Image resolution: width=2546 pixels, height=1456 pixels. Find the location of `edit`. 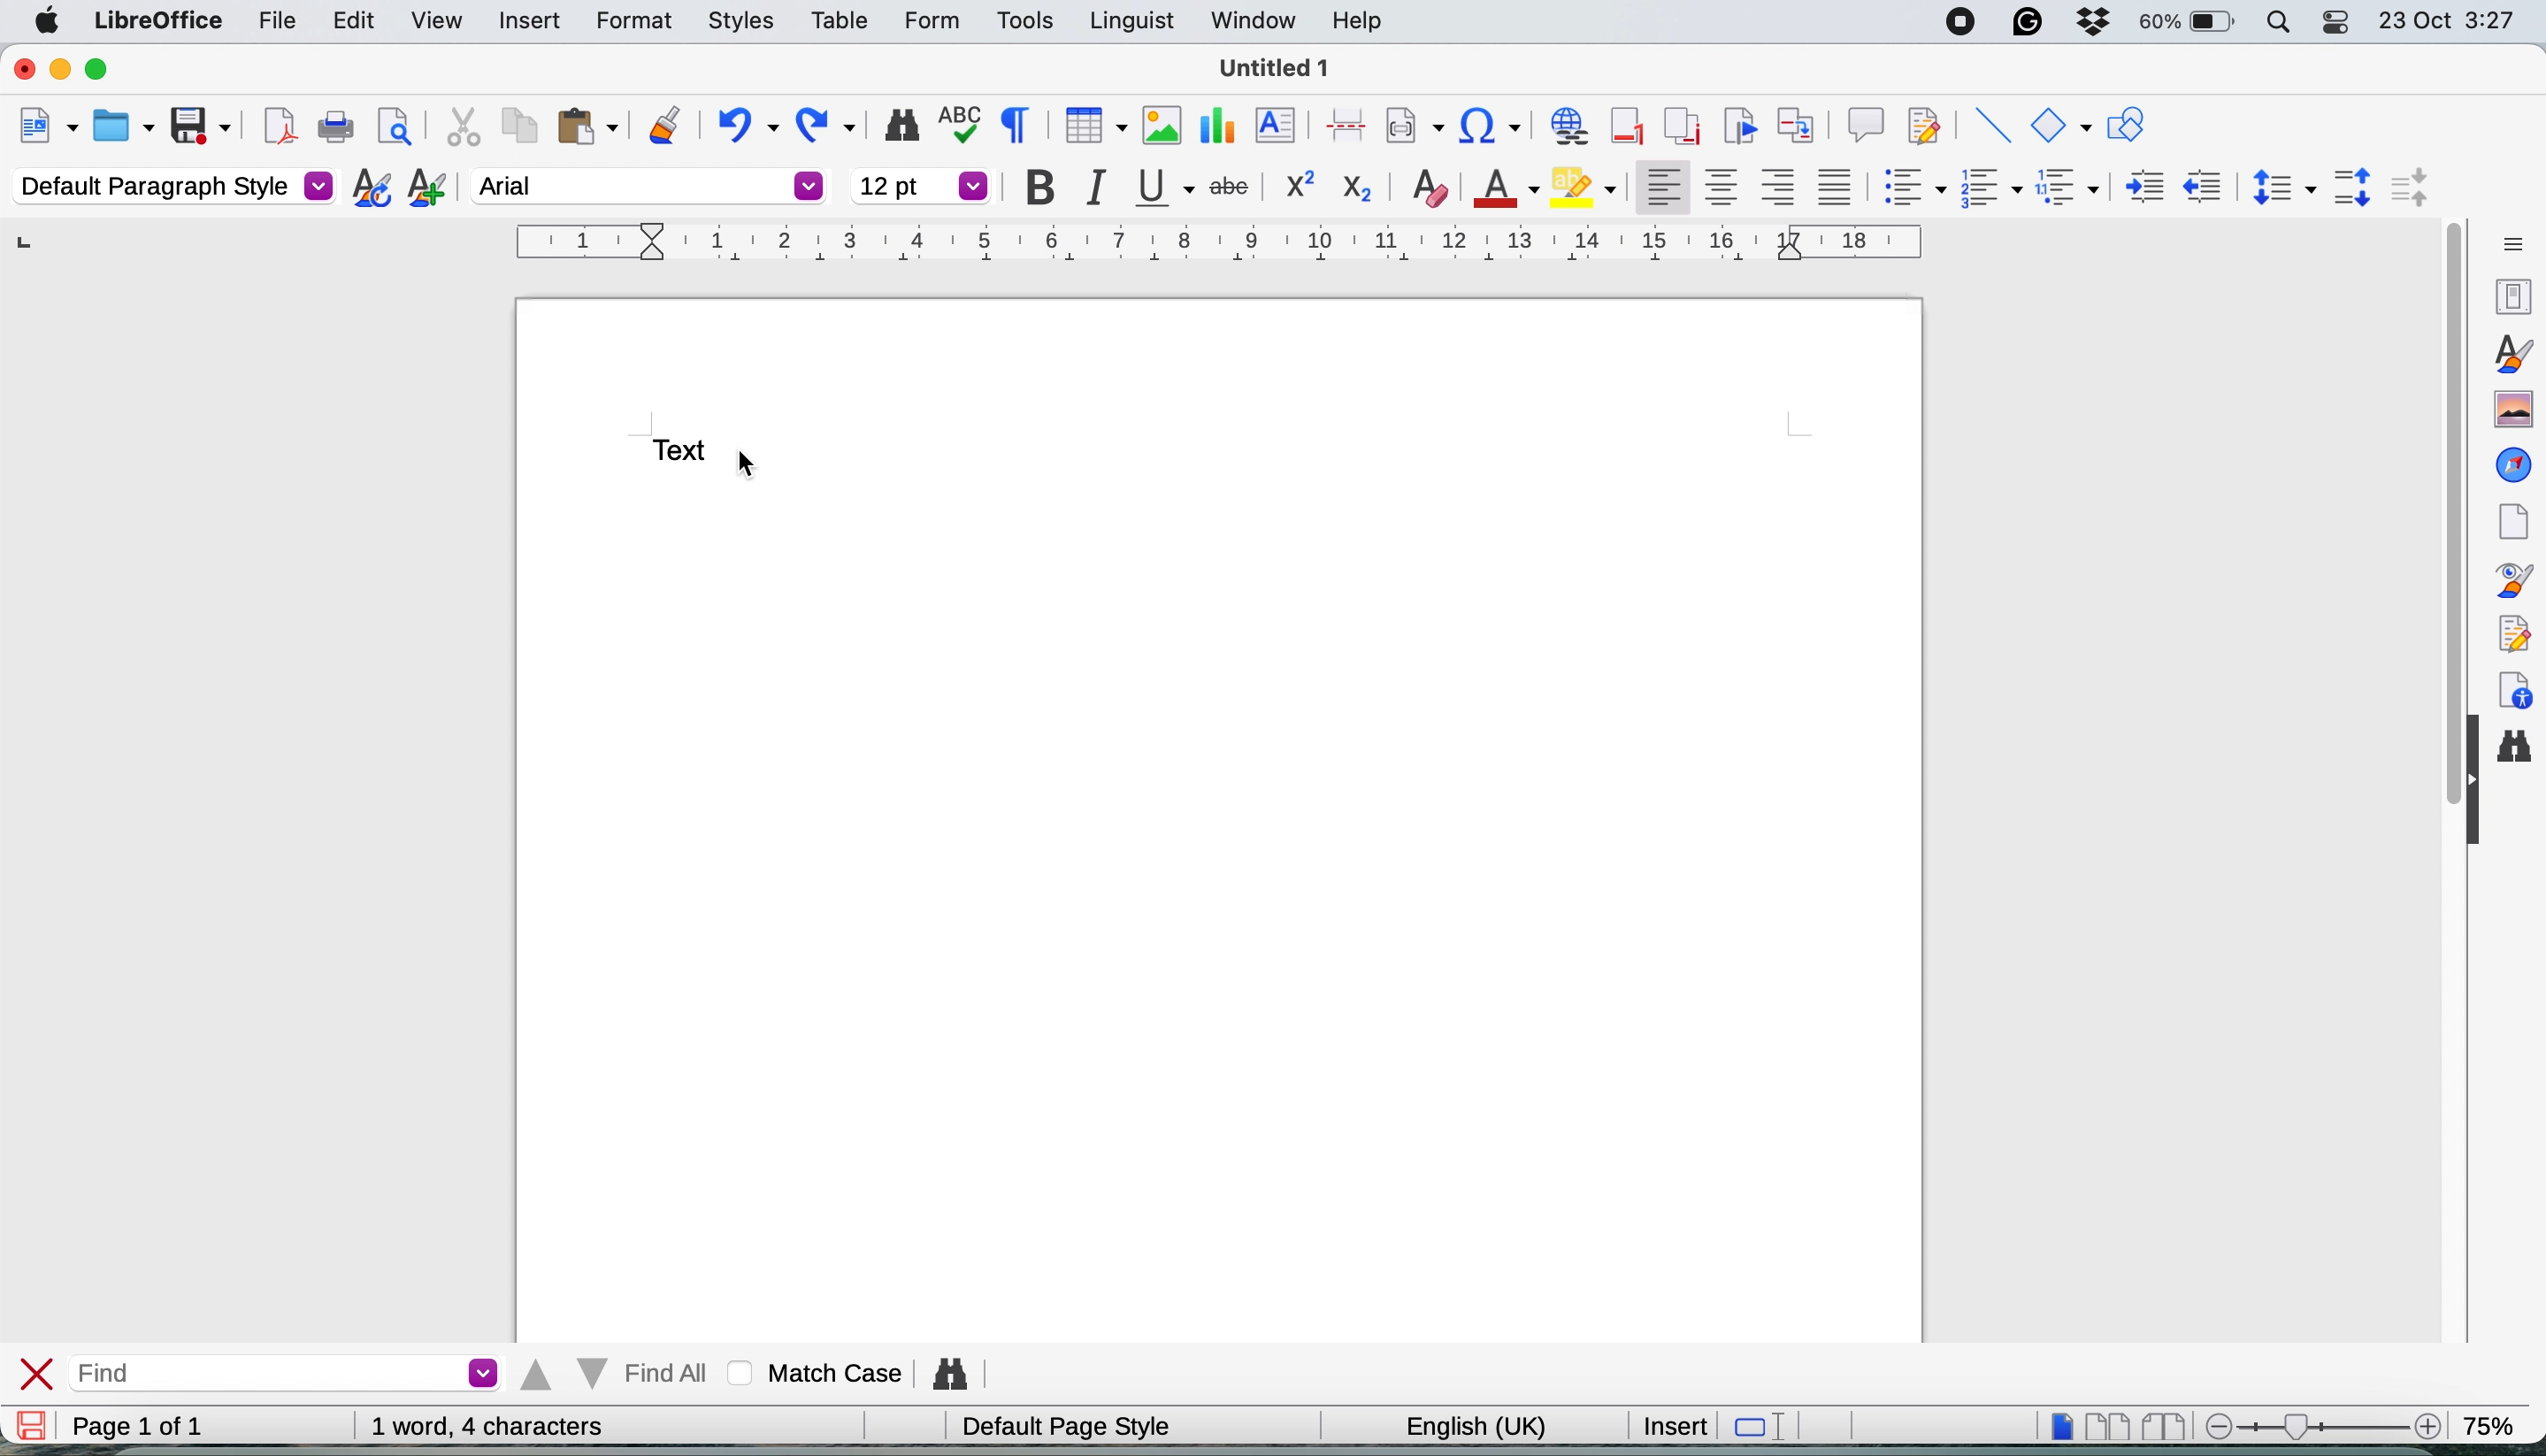

edit is located at coordinates (354, 21).